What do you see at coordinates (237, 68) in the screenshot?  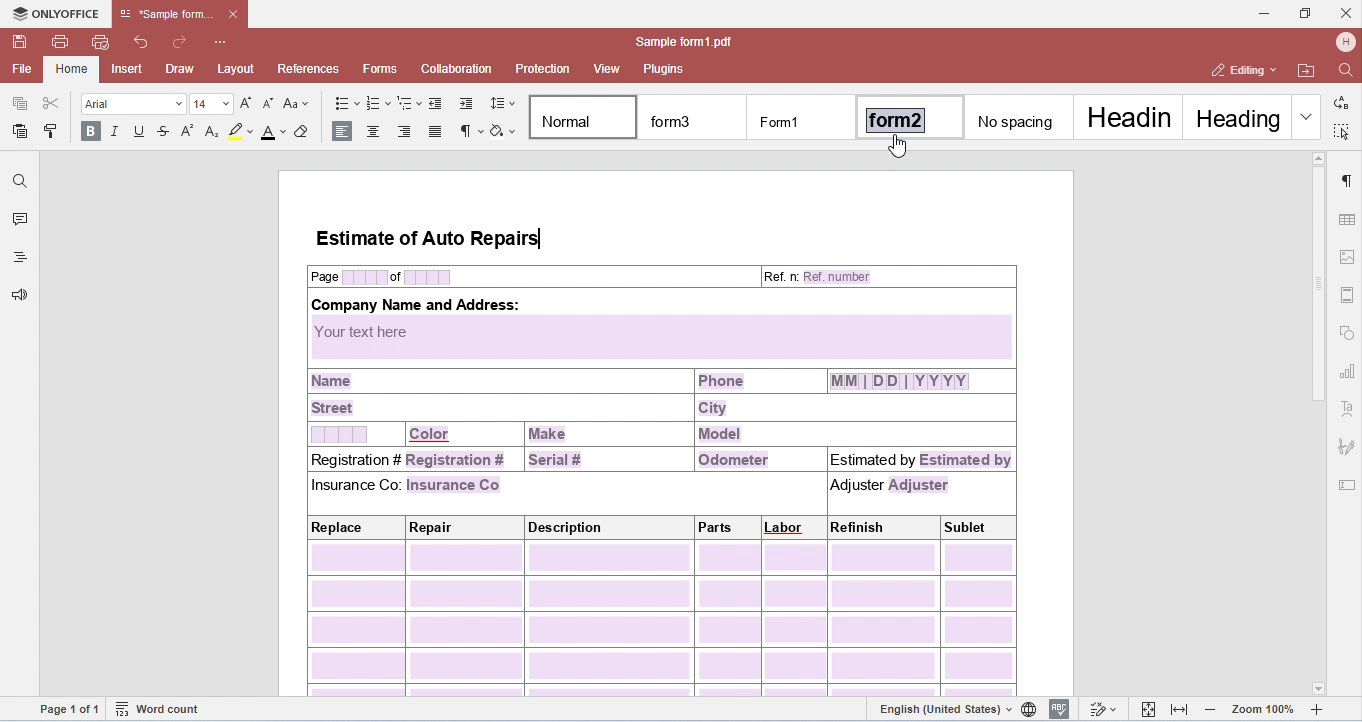 I see `layout` at bounding box center [237, 68].